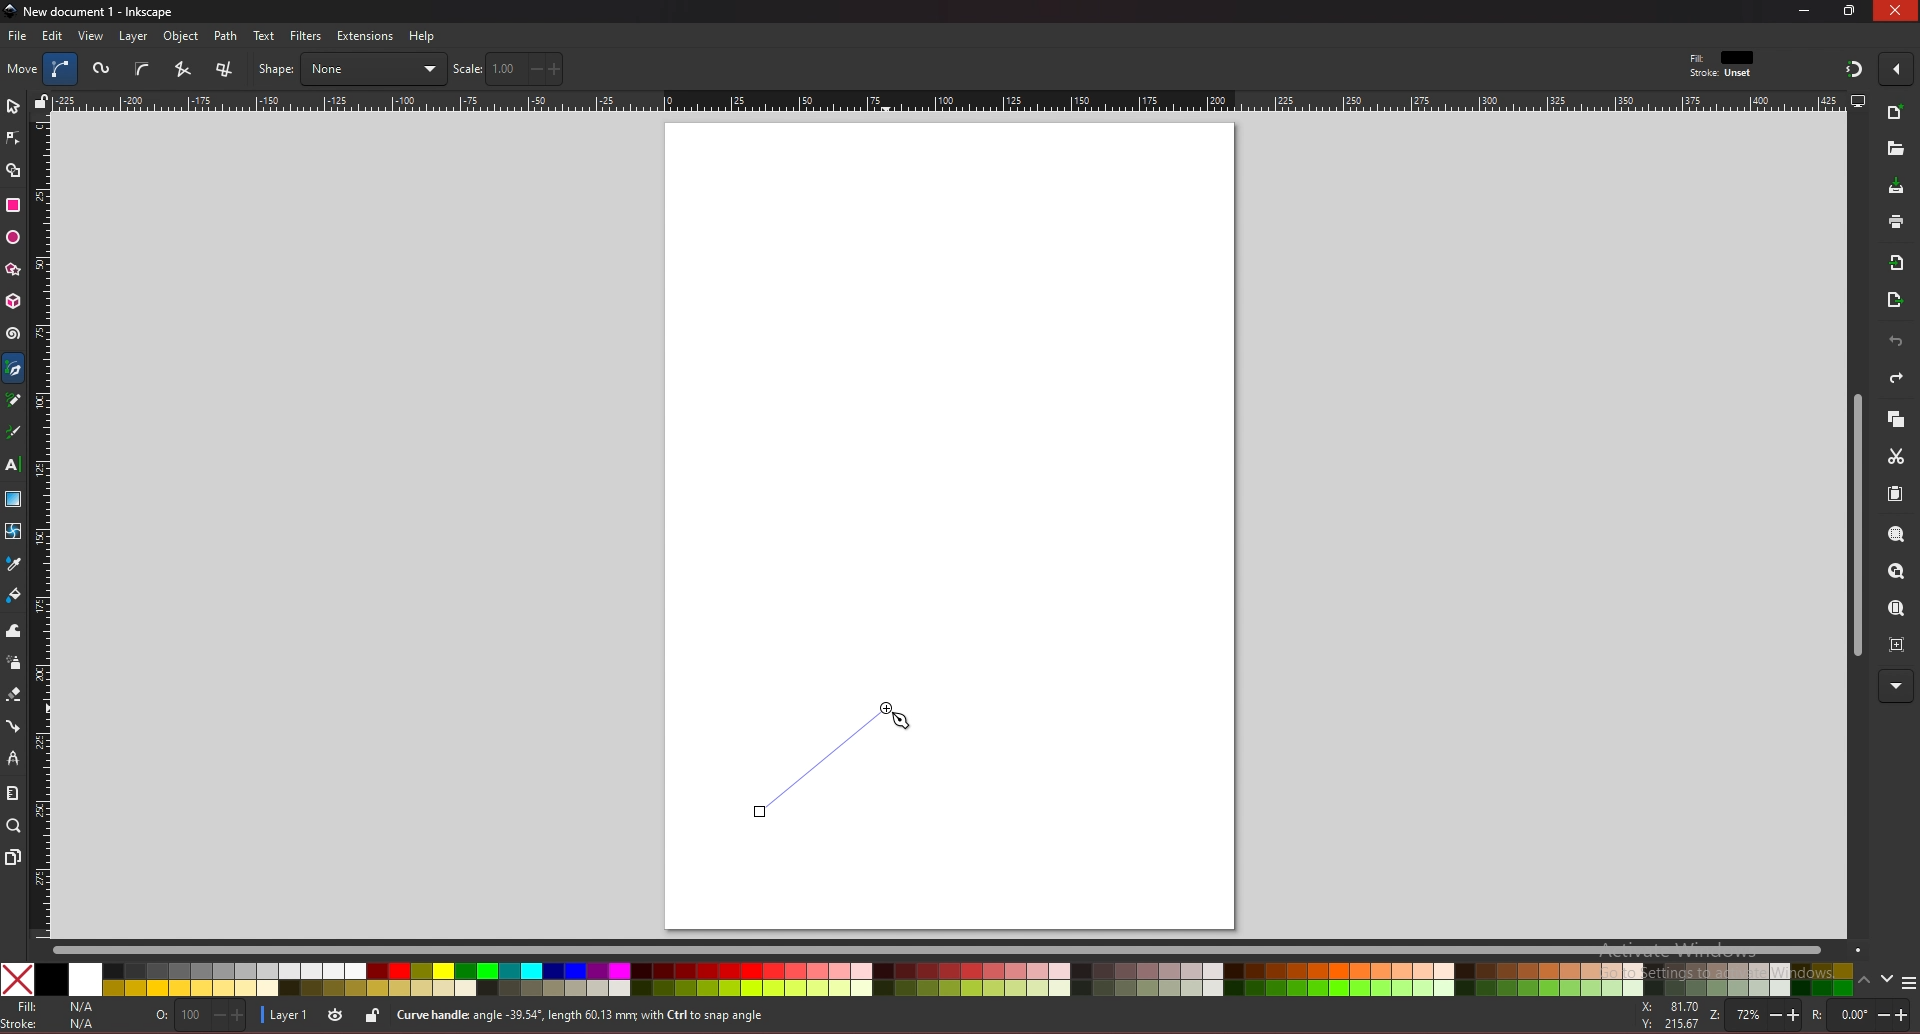  I want to click on scroll bar, so click(1854, 526).